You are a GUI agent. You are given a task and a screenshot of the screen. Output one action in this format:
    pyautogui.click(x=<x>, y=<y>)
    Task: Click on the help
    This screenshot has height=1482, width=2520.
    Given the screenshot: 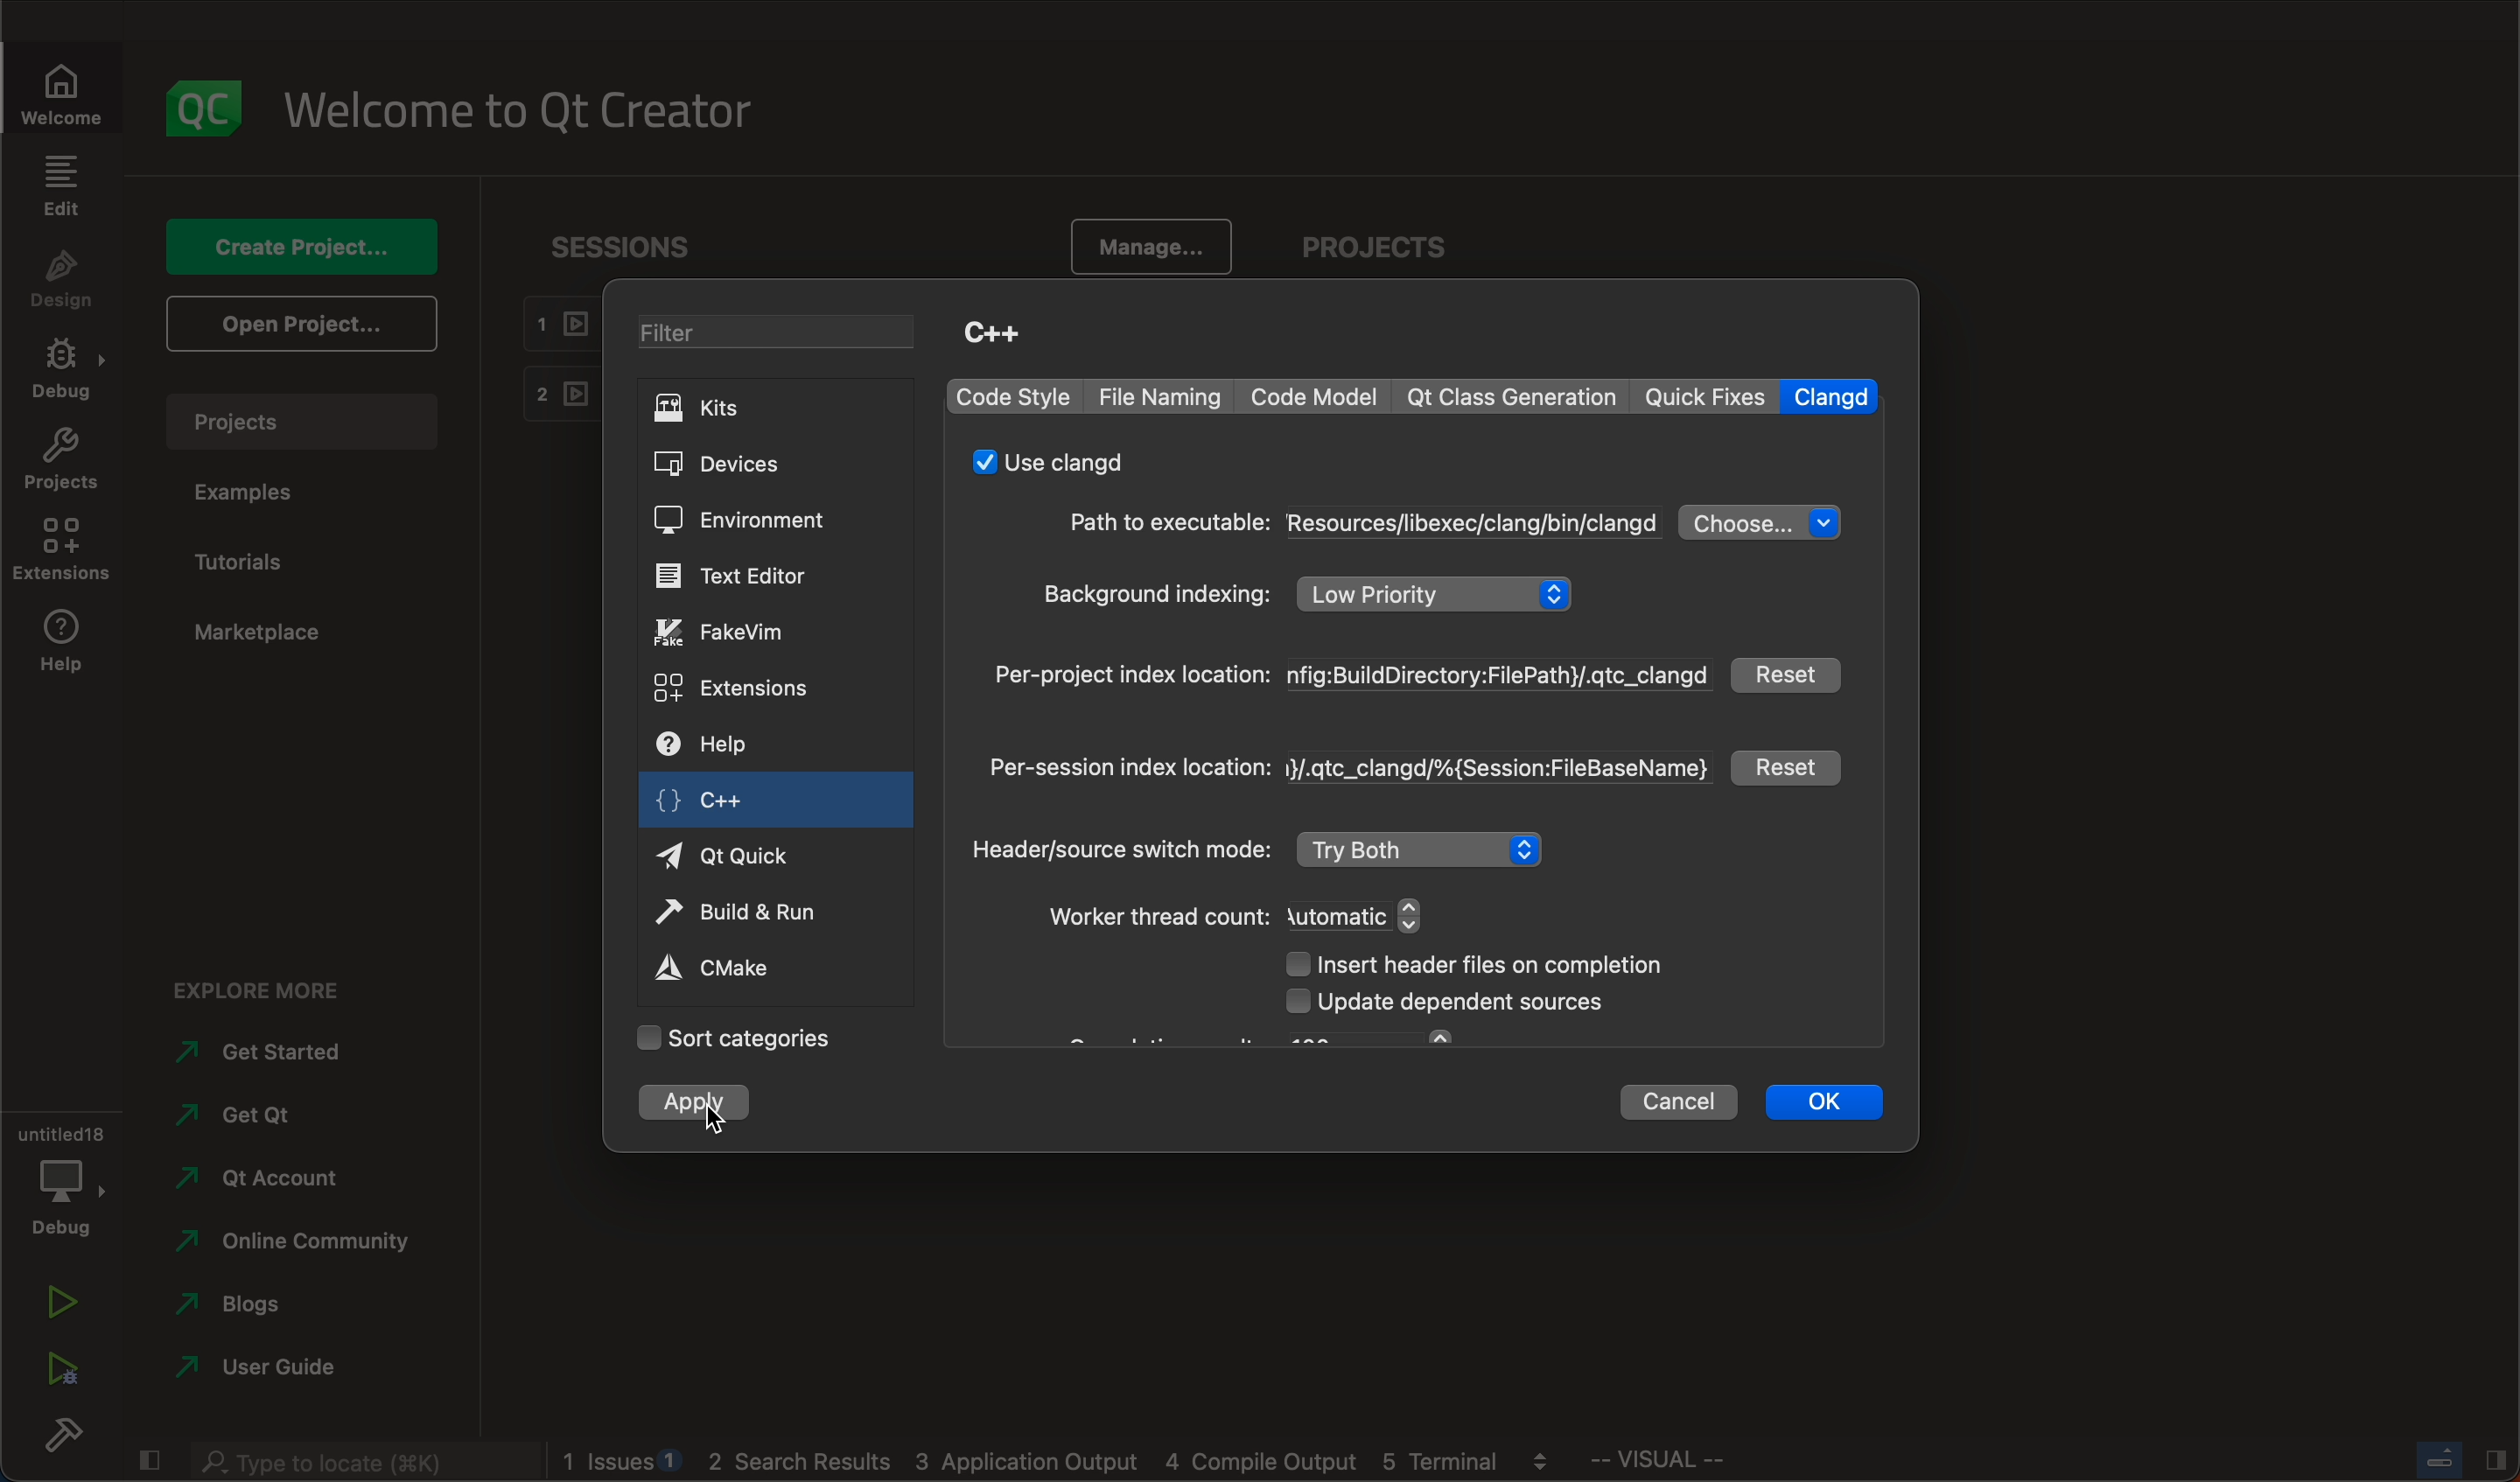 What is the action you would take?
    pyautogui.click(x=67, y=641)
    